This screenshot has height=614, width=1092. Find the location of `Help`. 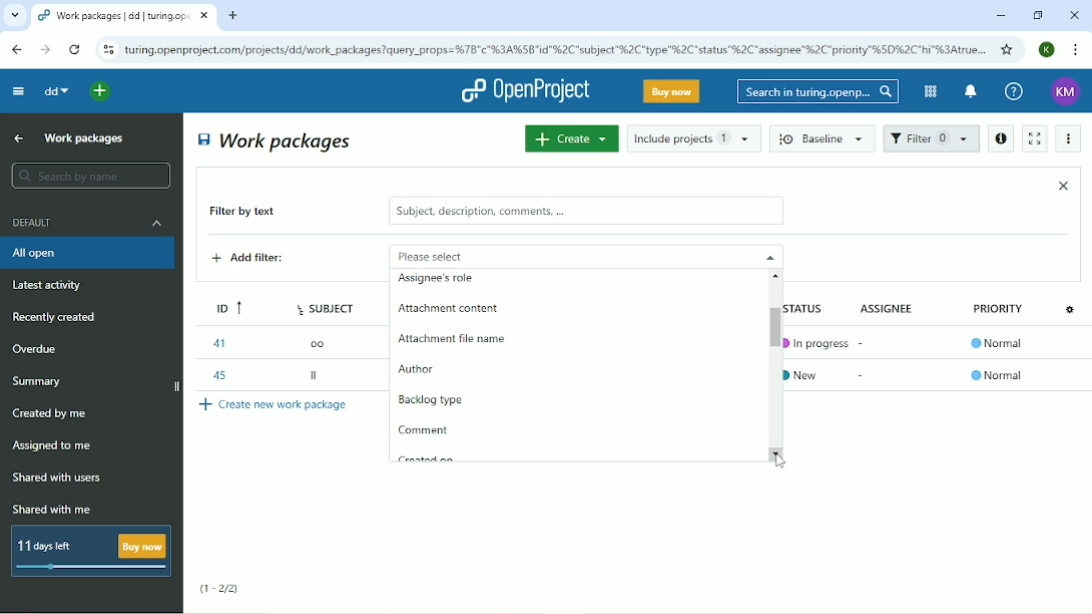

Help is located at coordinates (1014, 92).